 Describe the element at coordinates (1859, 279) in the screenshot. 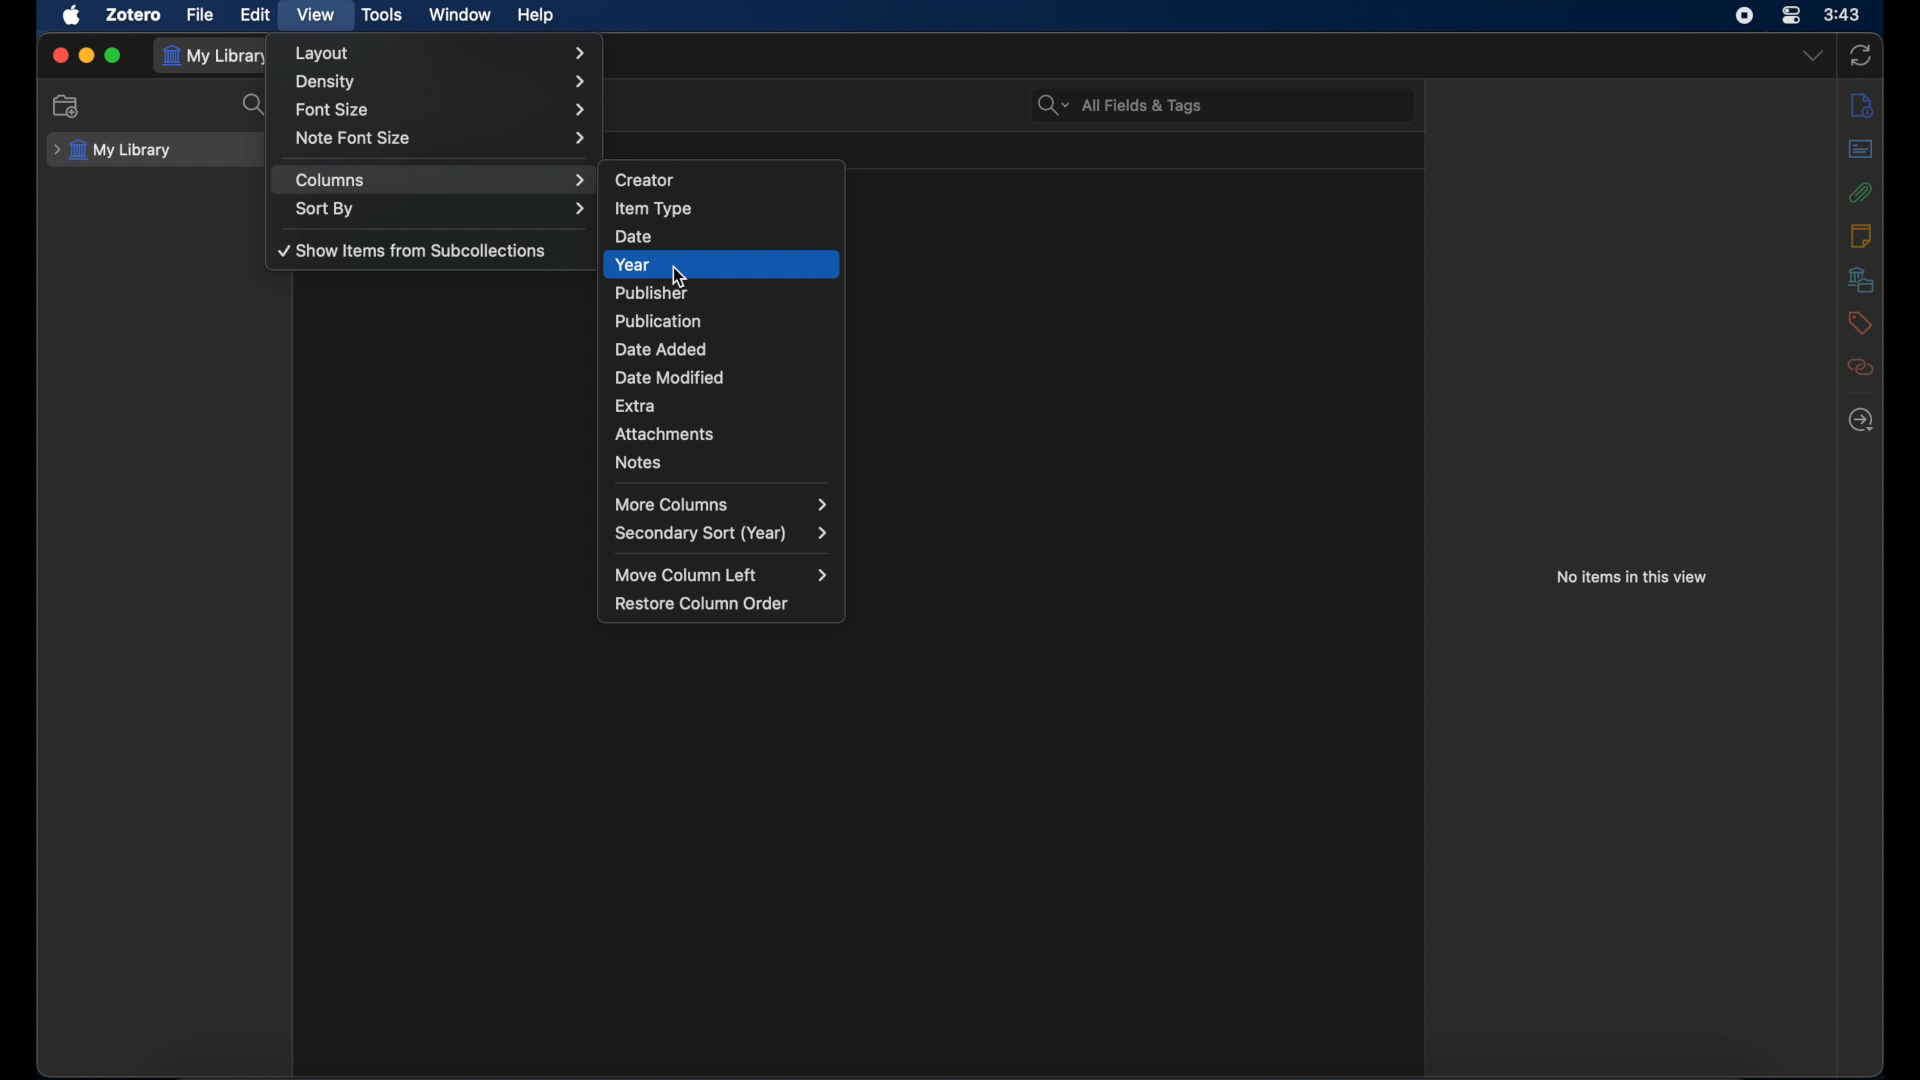

I see `libraries` at that location.